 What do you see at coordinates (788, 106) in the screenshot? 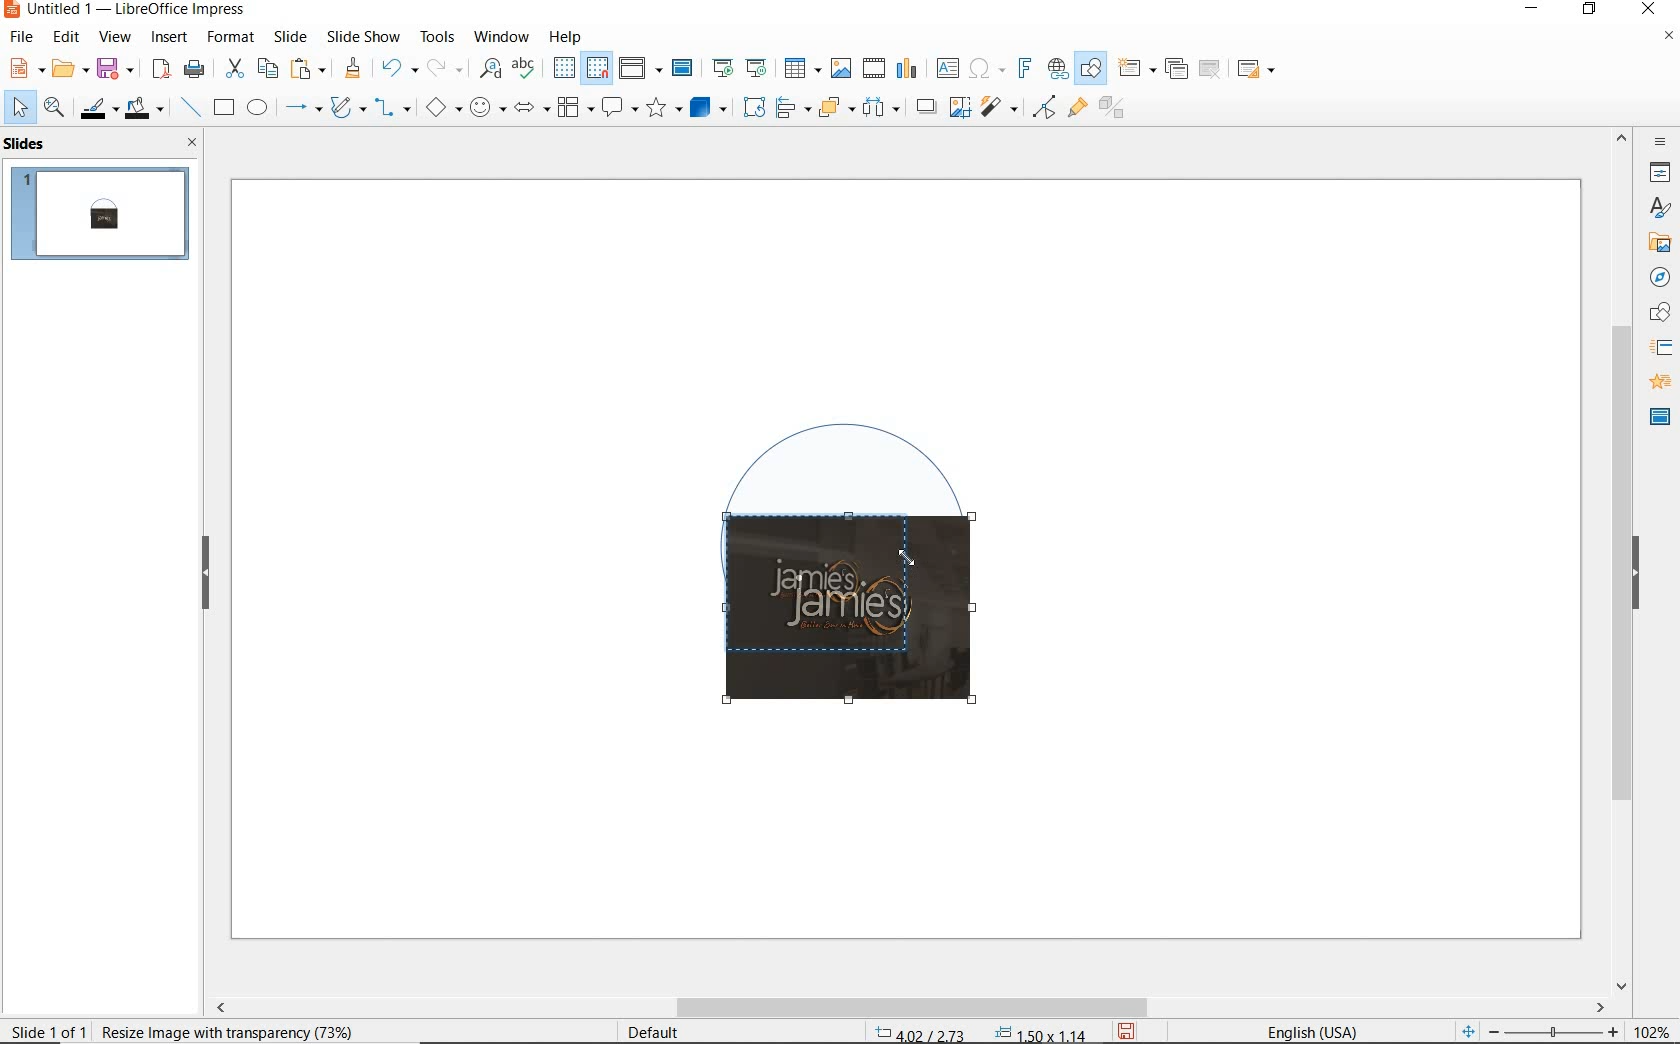
I see `align objects` at bounding box center [788, 106].